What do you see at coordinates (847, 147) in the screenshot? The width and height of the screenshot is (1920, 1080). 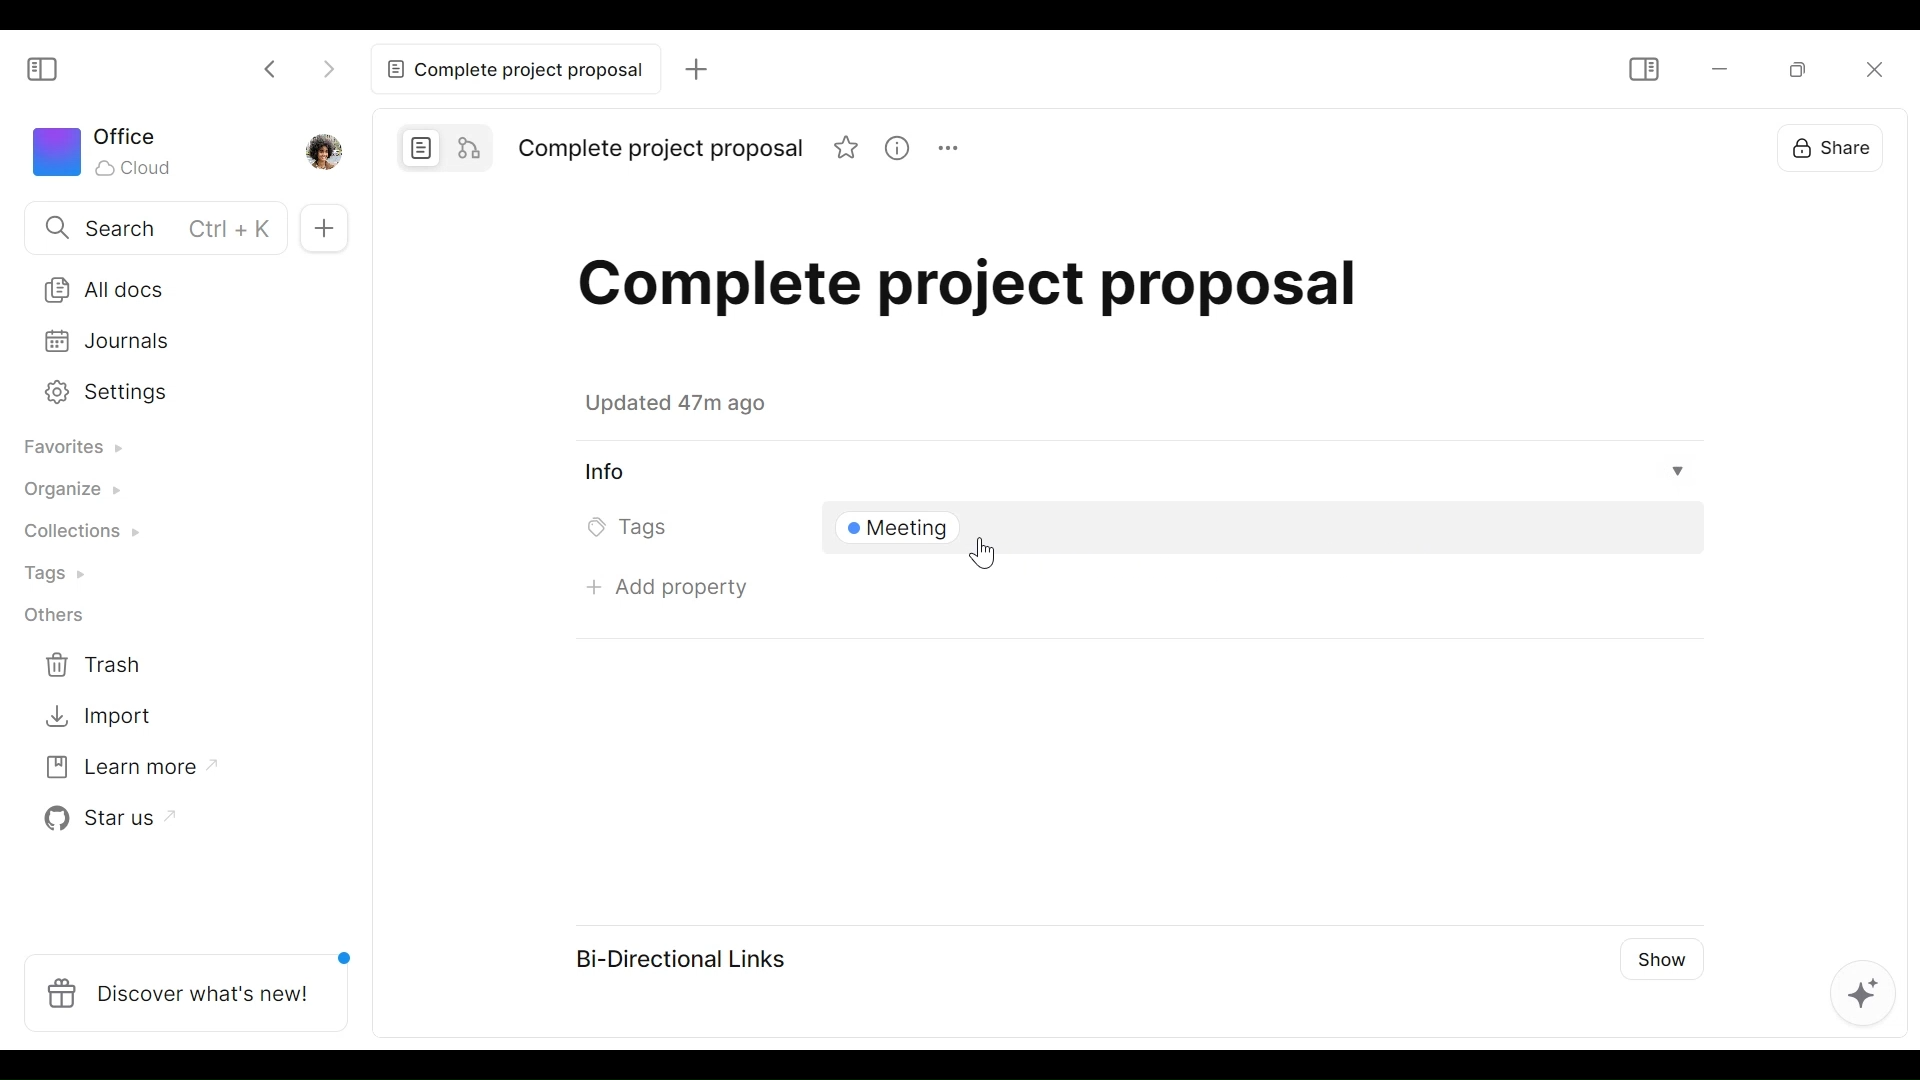 I see `Favorite` at bounding box center [847, 147].